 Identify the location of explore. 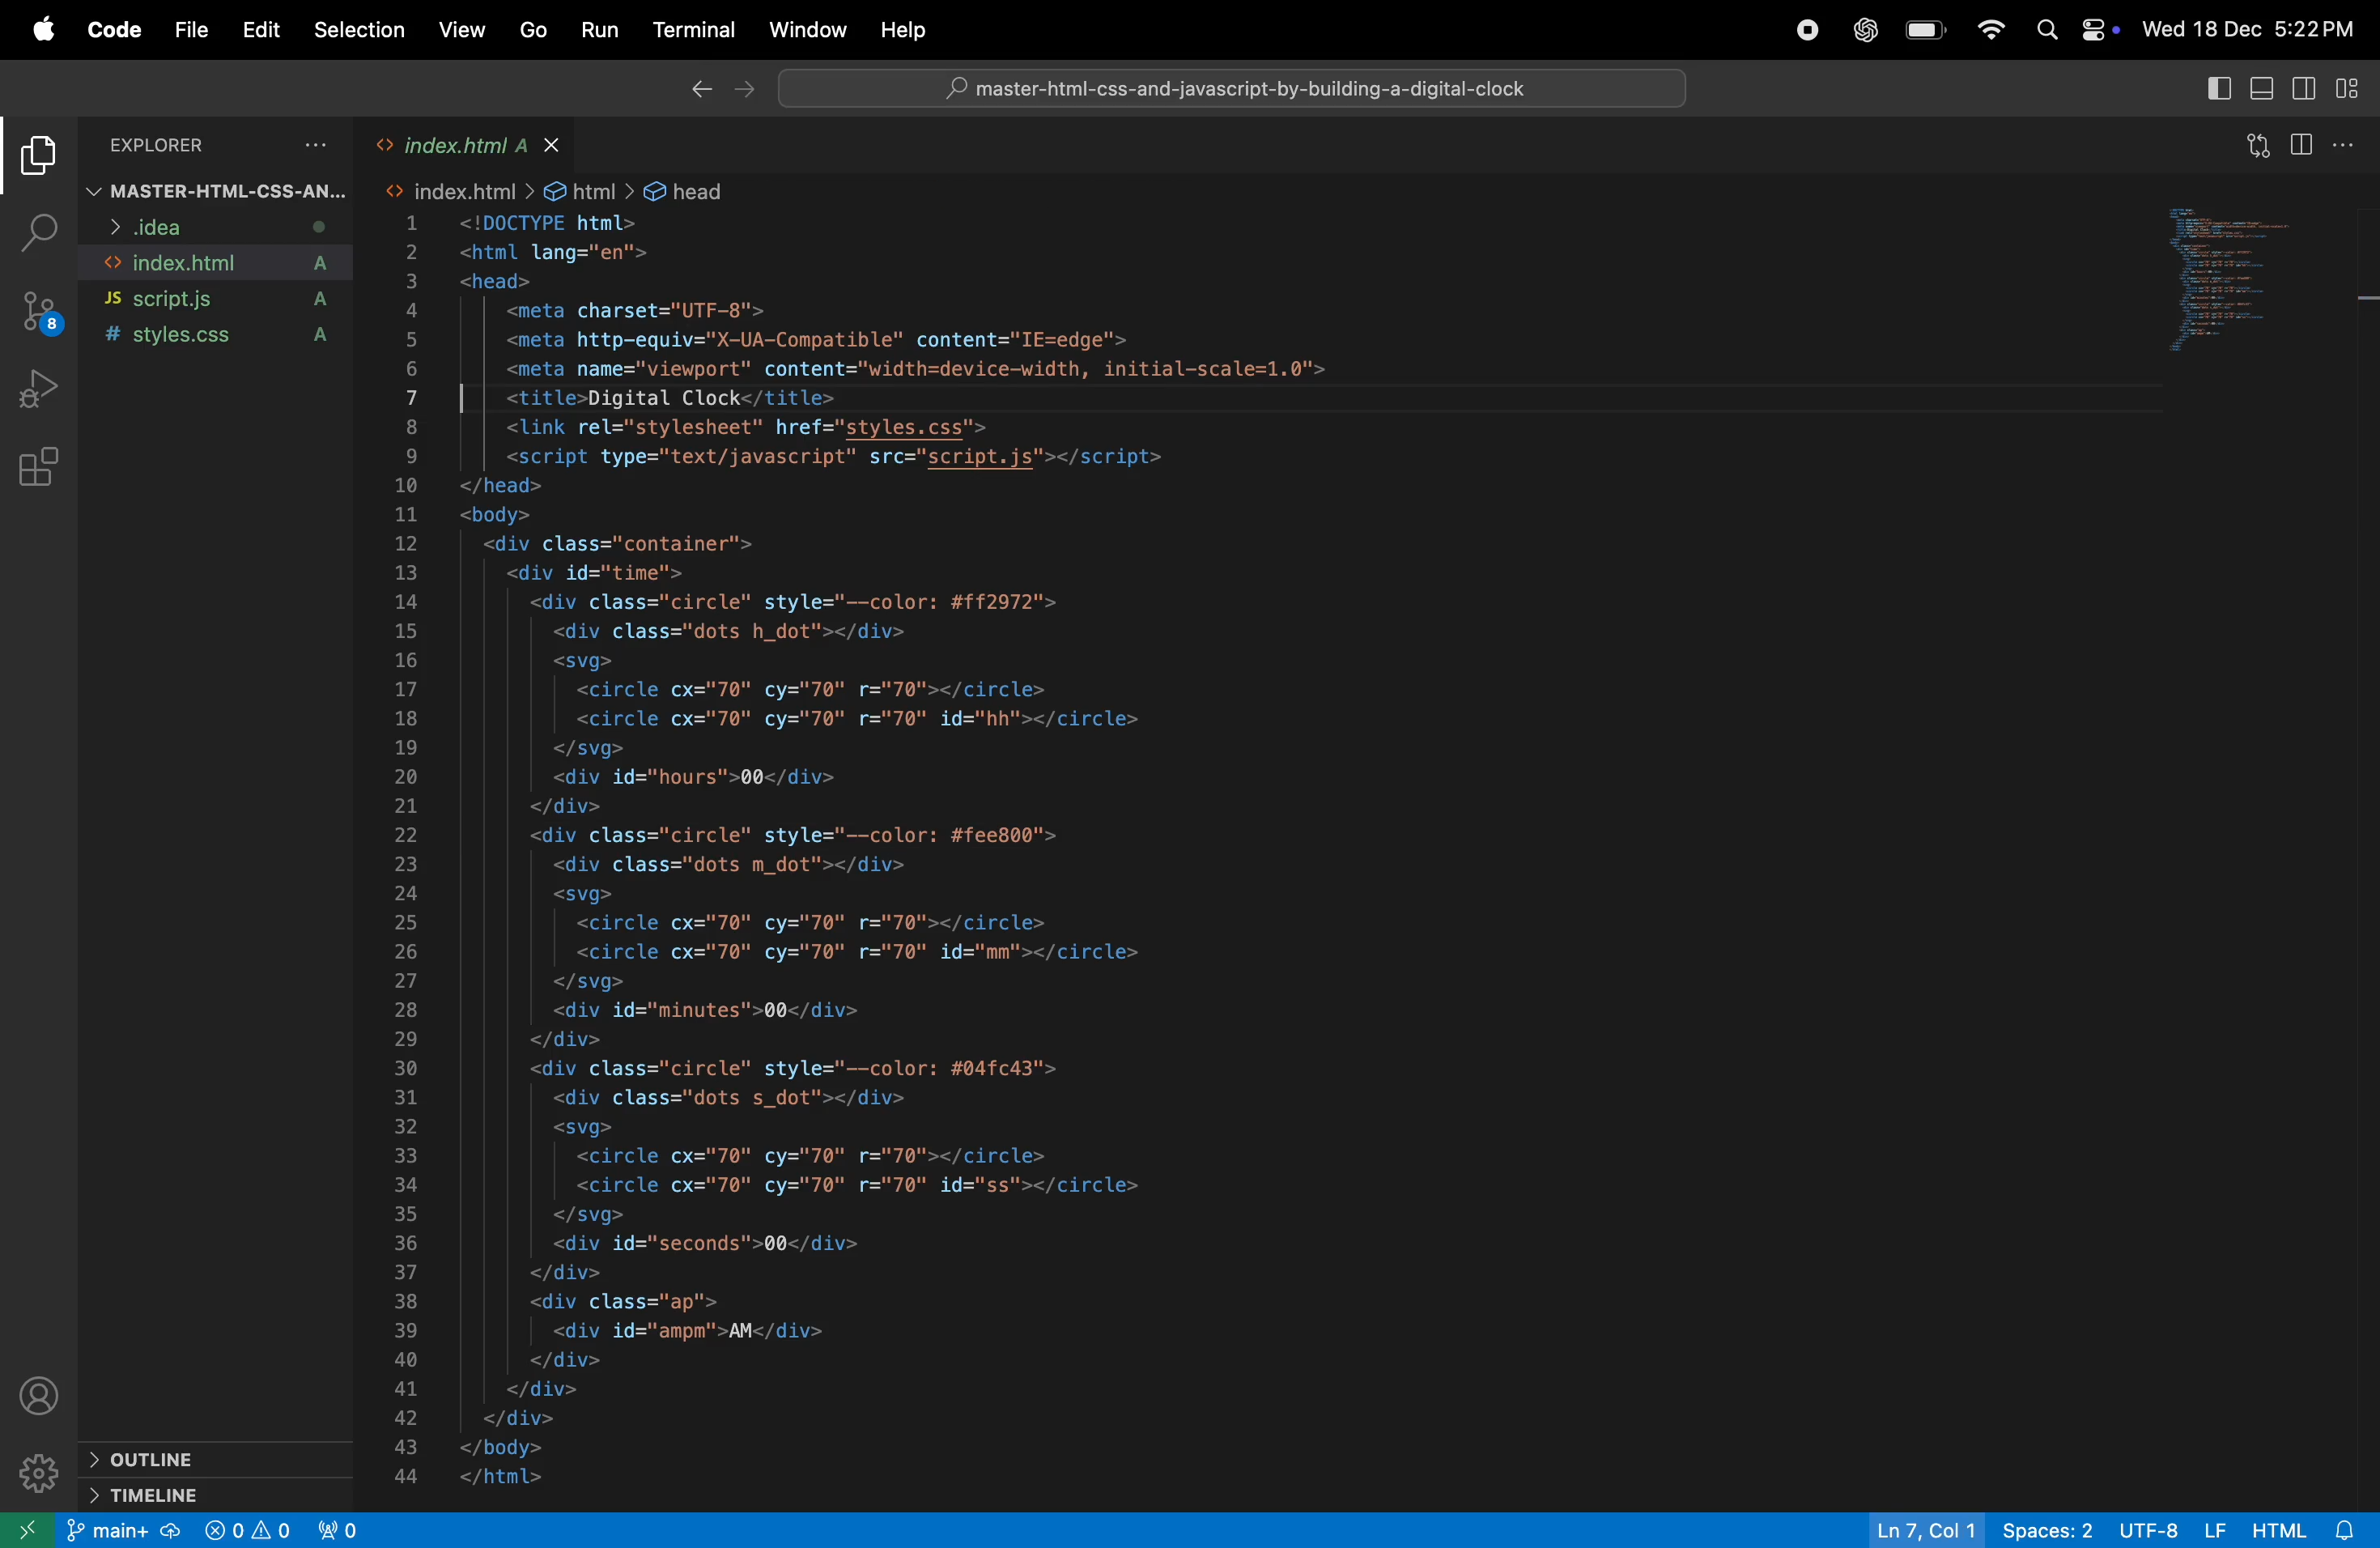
(41, 161).